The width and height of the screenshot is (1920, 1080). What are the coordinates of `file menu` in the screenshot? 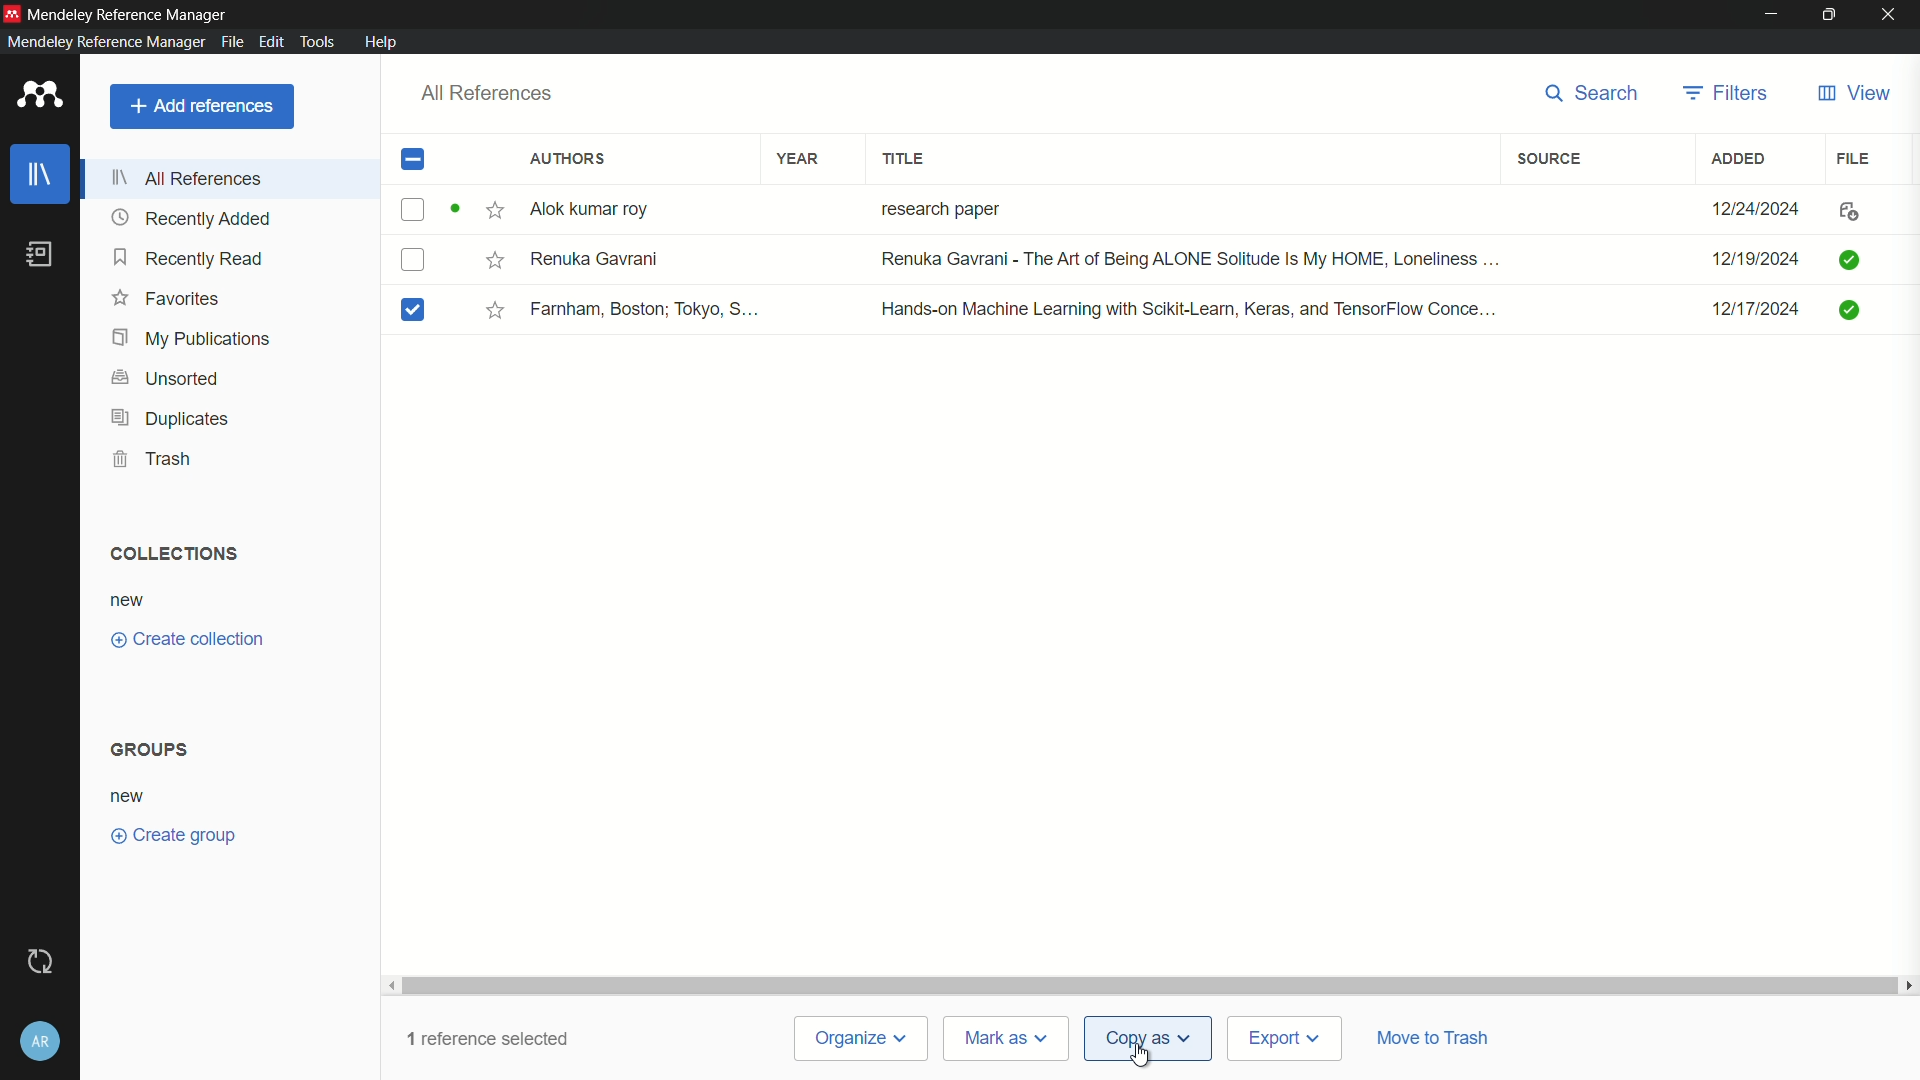 It's located at (232, 42).